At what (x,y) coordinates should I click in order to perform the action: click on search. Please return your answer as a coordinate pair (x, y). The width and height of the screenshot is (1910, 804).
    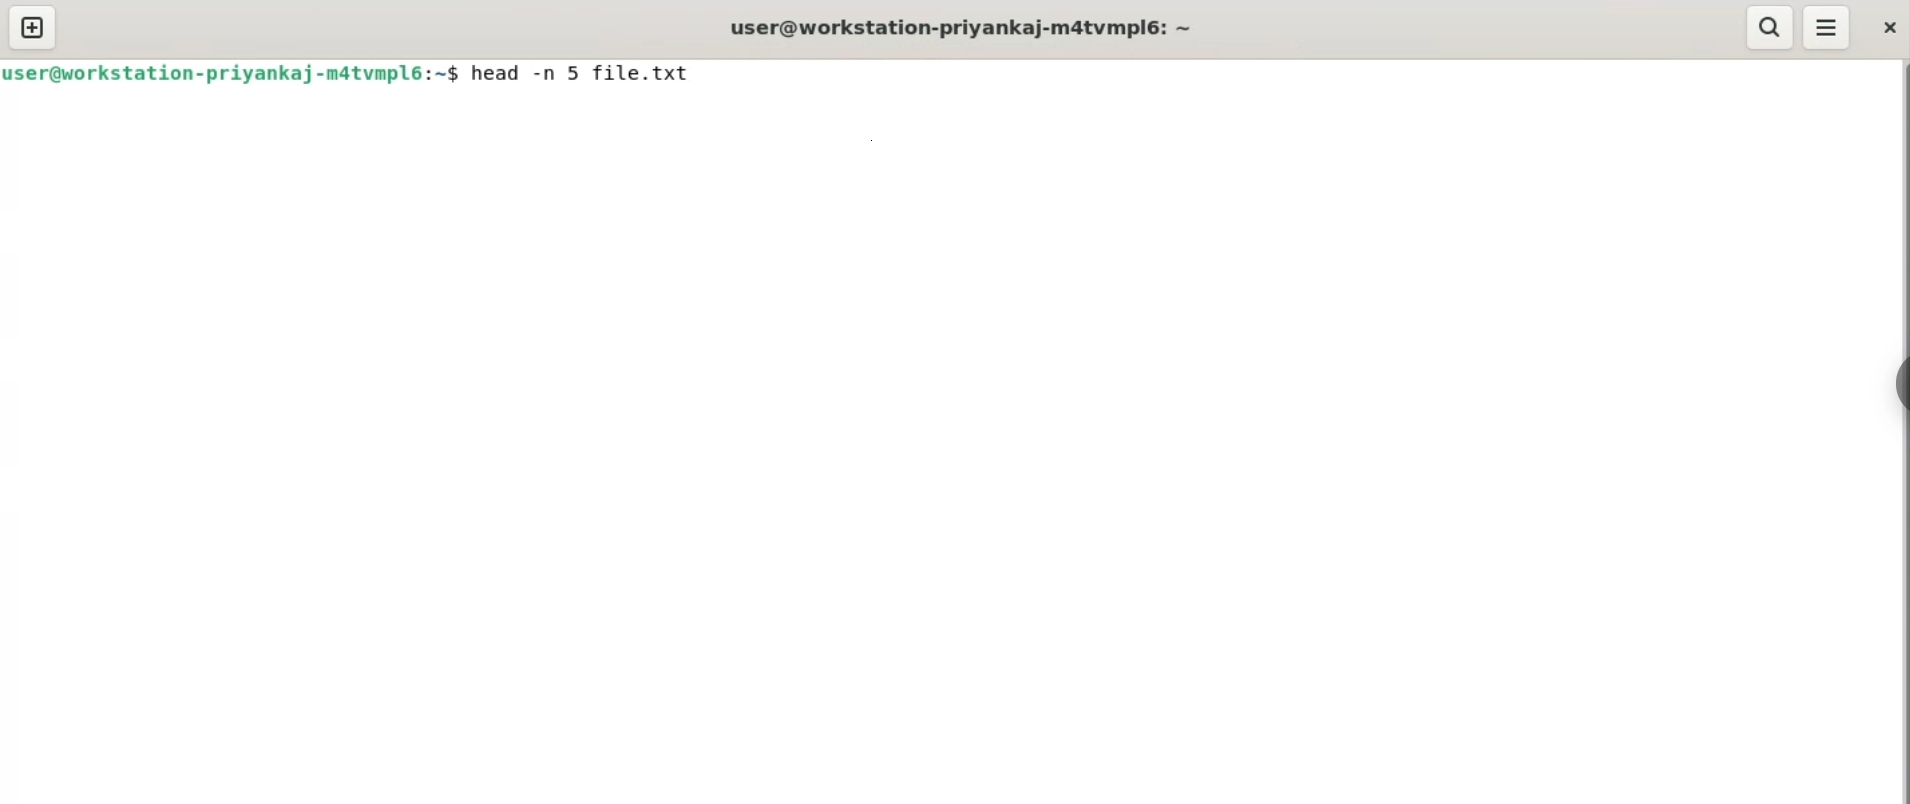
    Looking at the image, I should click on (1772, 26).